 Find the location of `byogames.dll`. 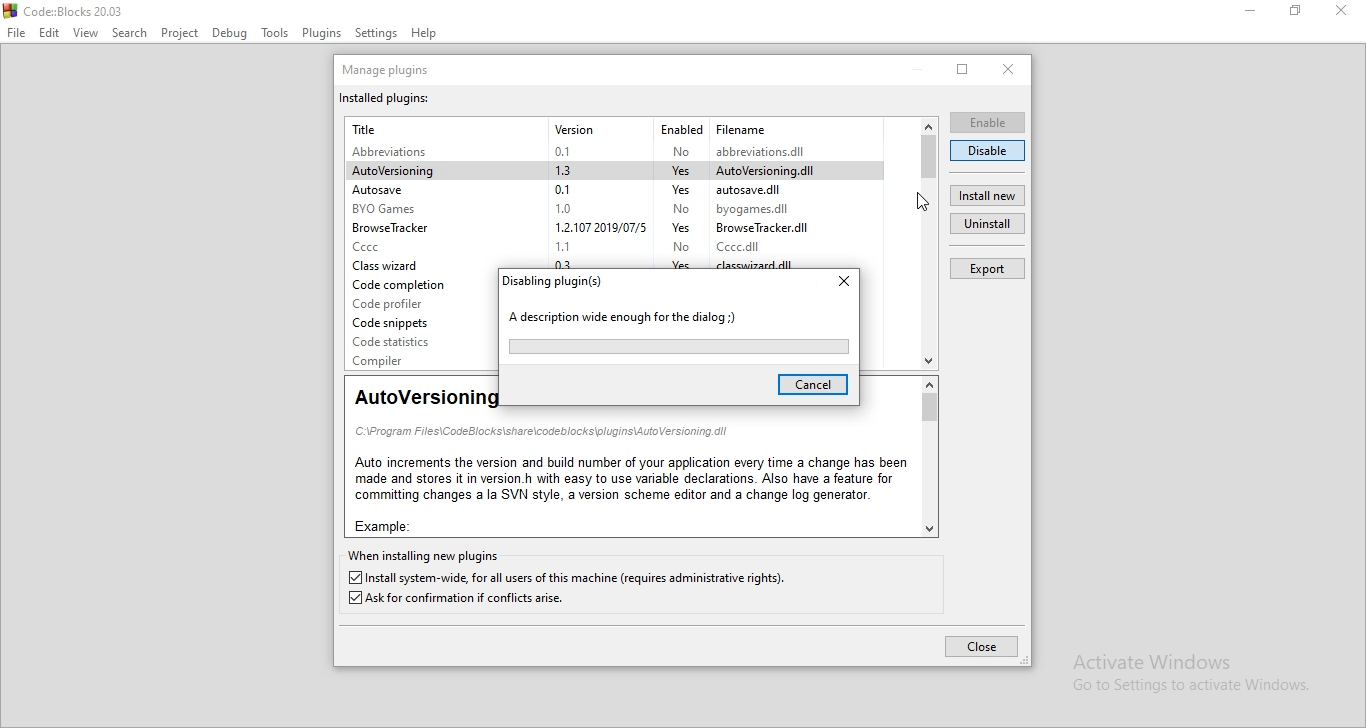

byogames.dll is located at coordinates (762, 208).